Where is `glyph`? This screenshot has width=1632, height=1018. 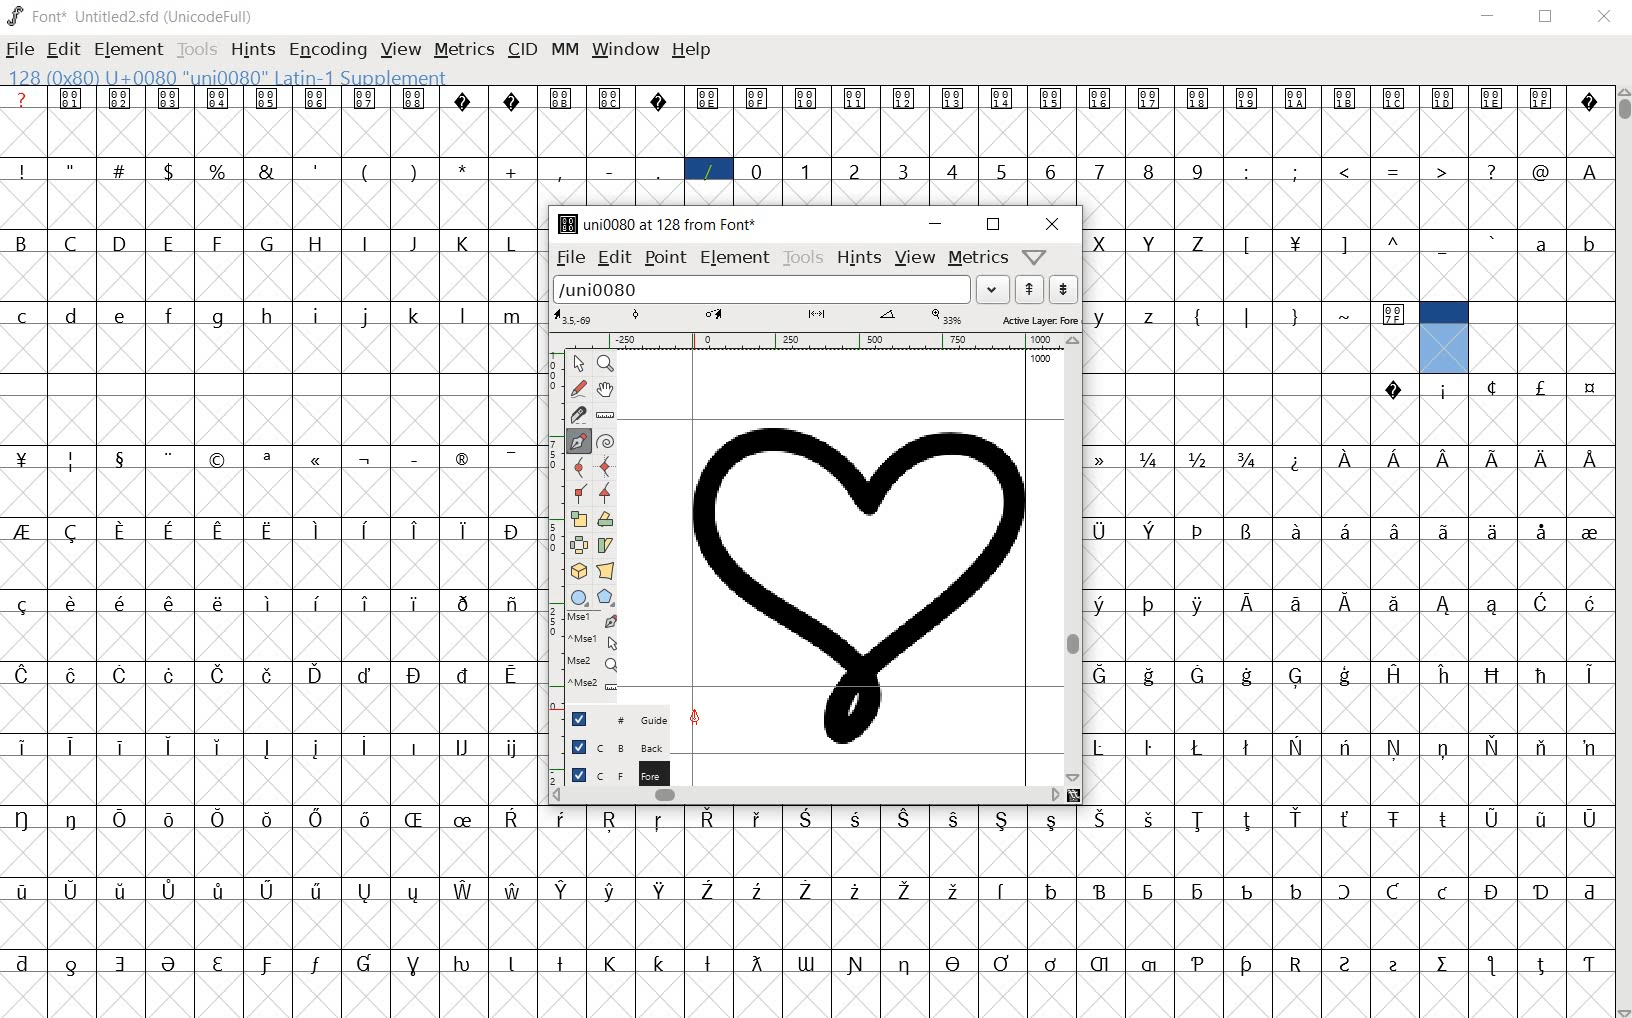 glyph is located at coordinates (317, 170).